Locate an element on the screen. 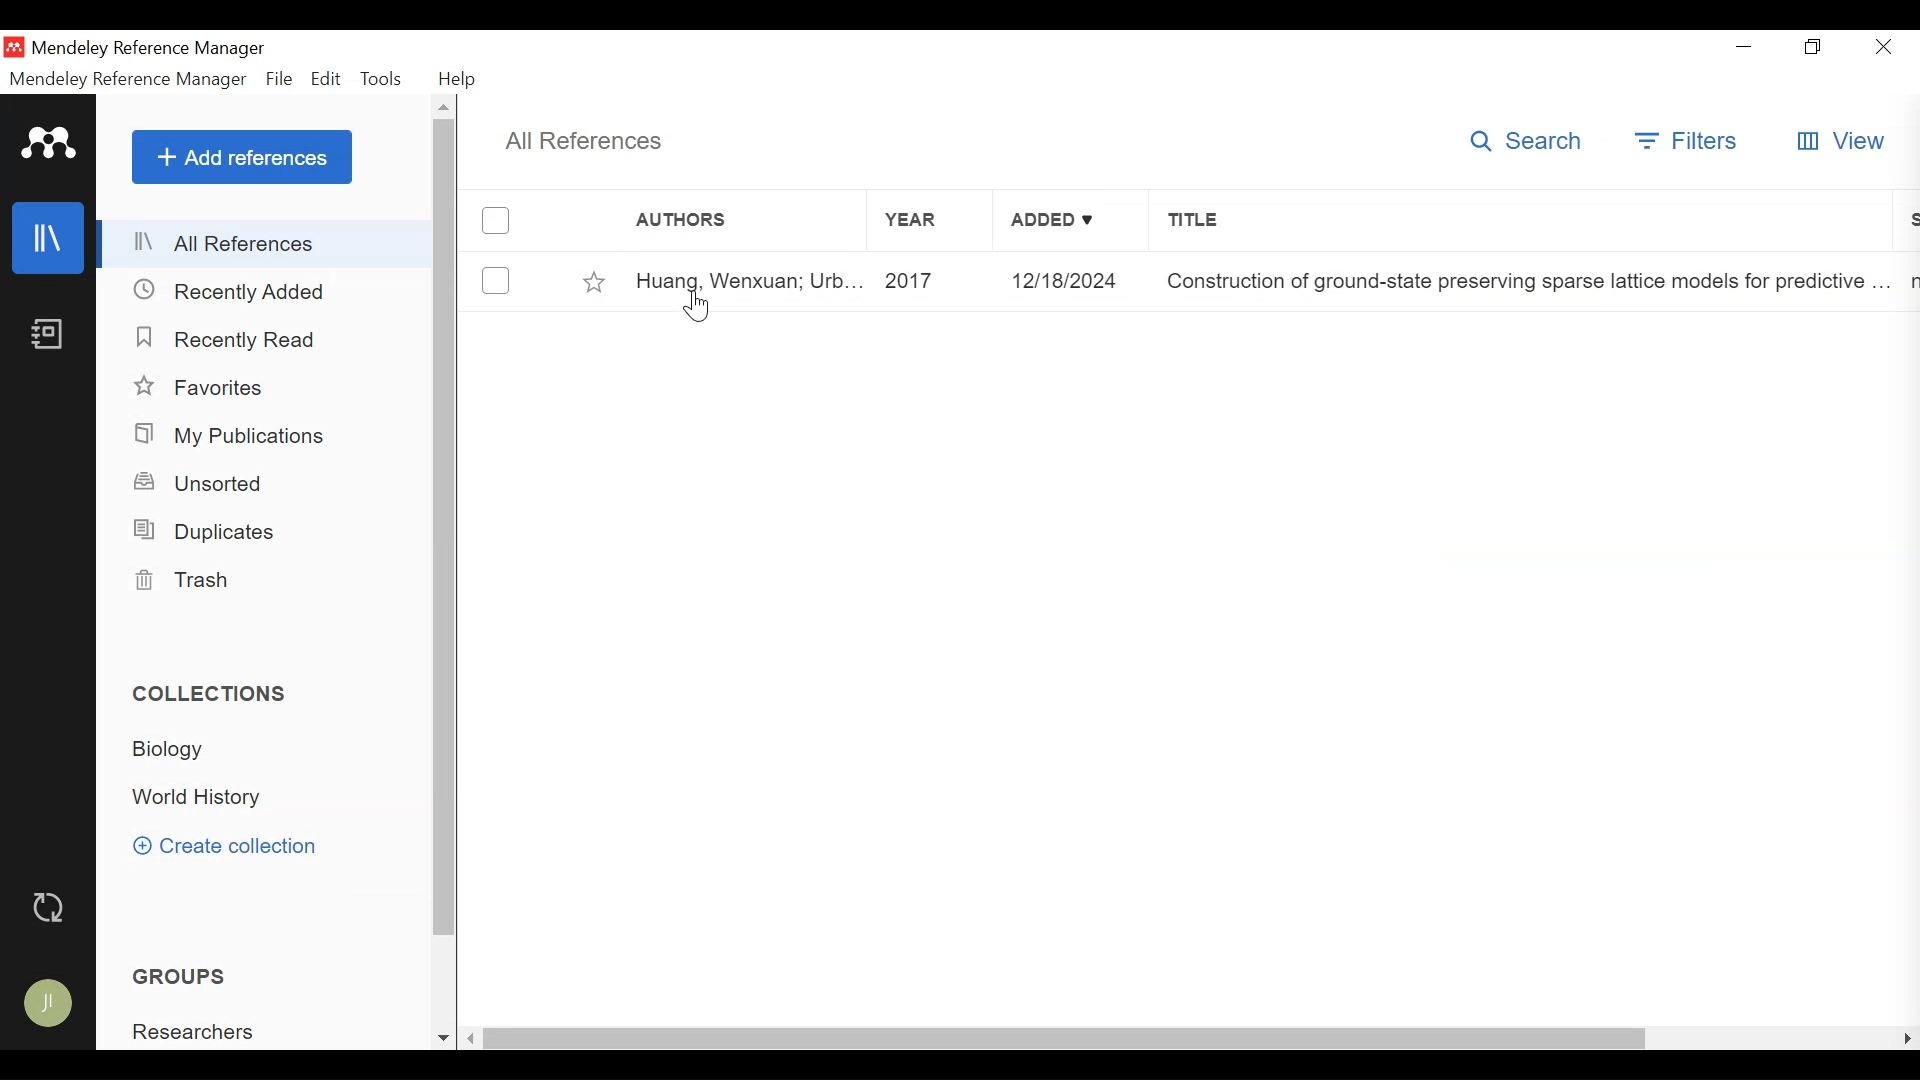 The height and width of the screenshot is (1080, 1920). Duplicates is located at coordinates (208, 532).